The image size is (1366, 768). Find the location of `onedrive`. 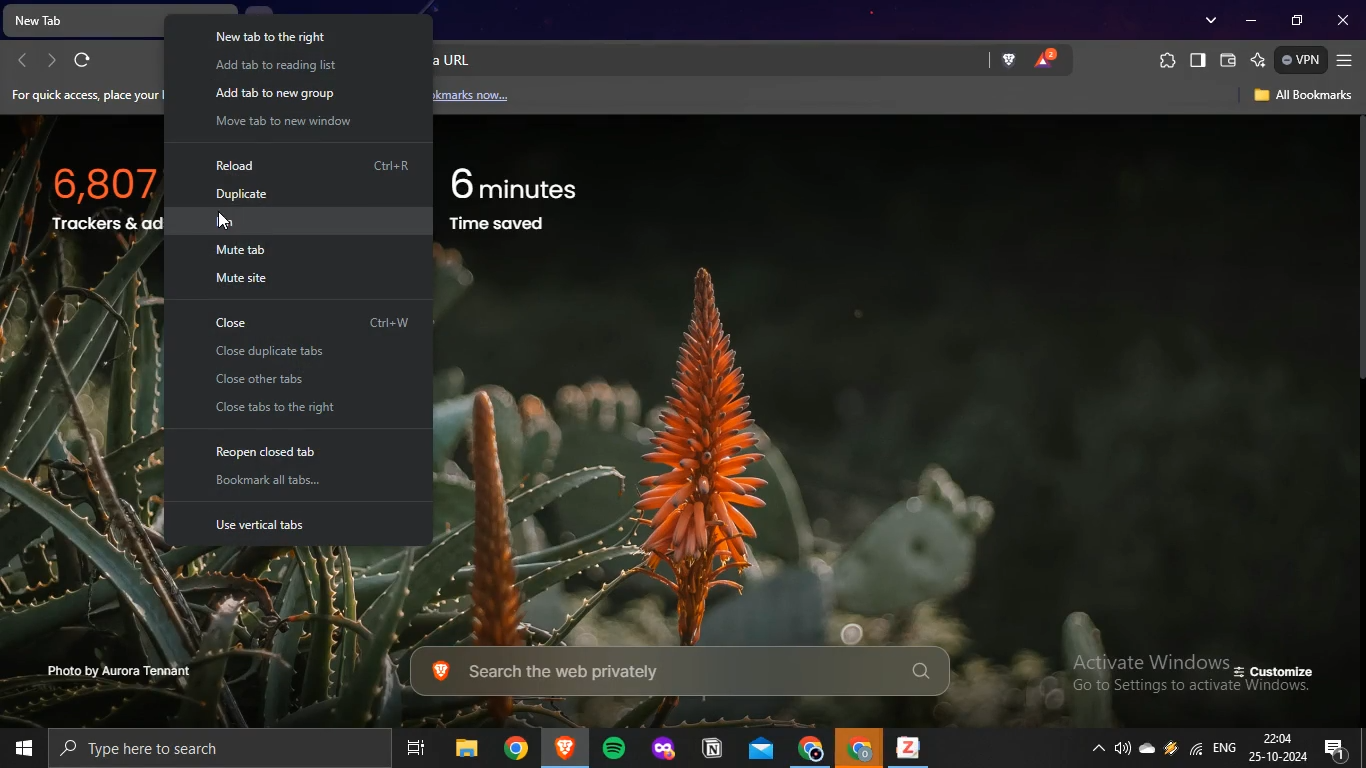

onedrive is located at coordinates (1146, 745).